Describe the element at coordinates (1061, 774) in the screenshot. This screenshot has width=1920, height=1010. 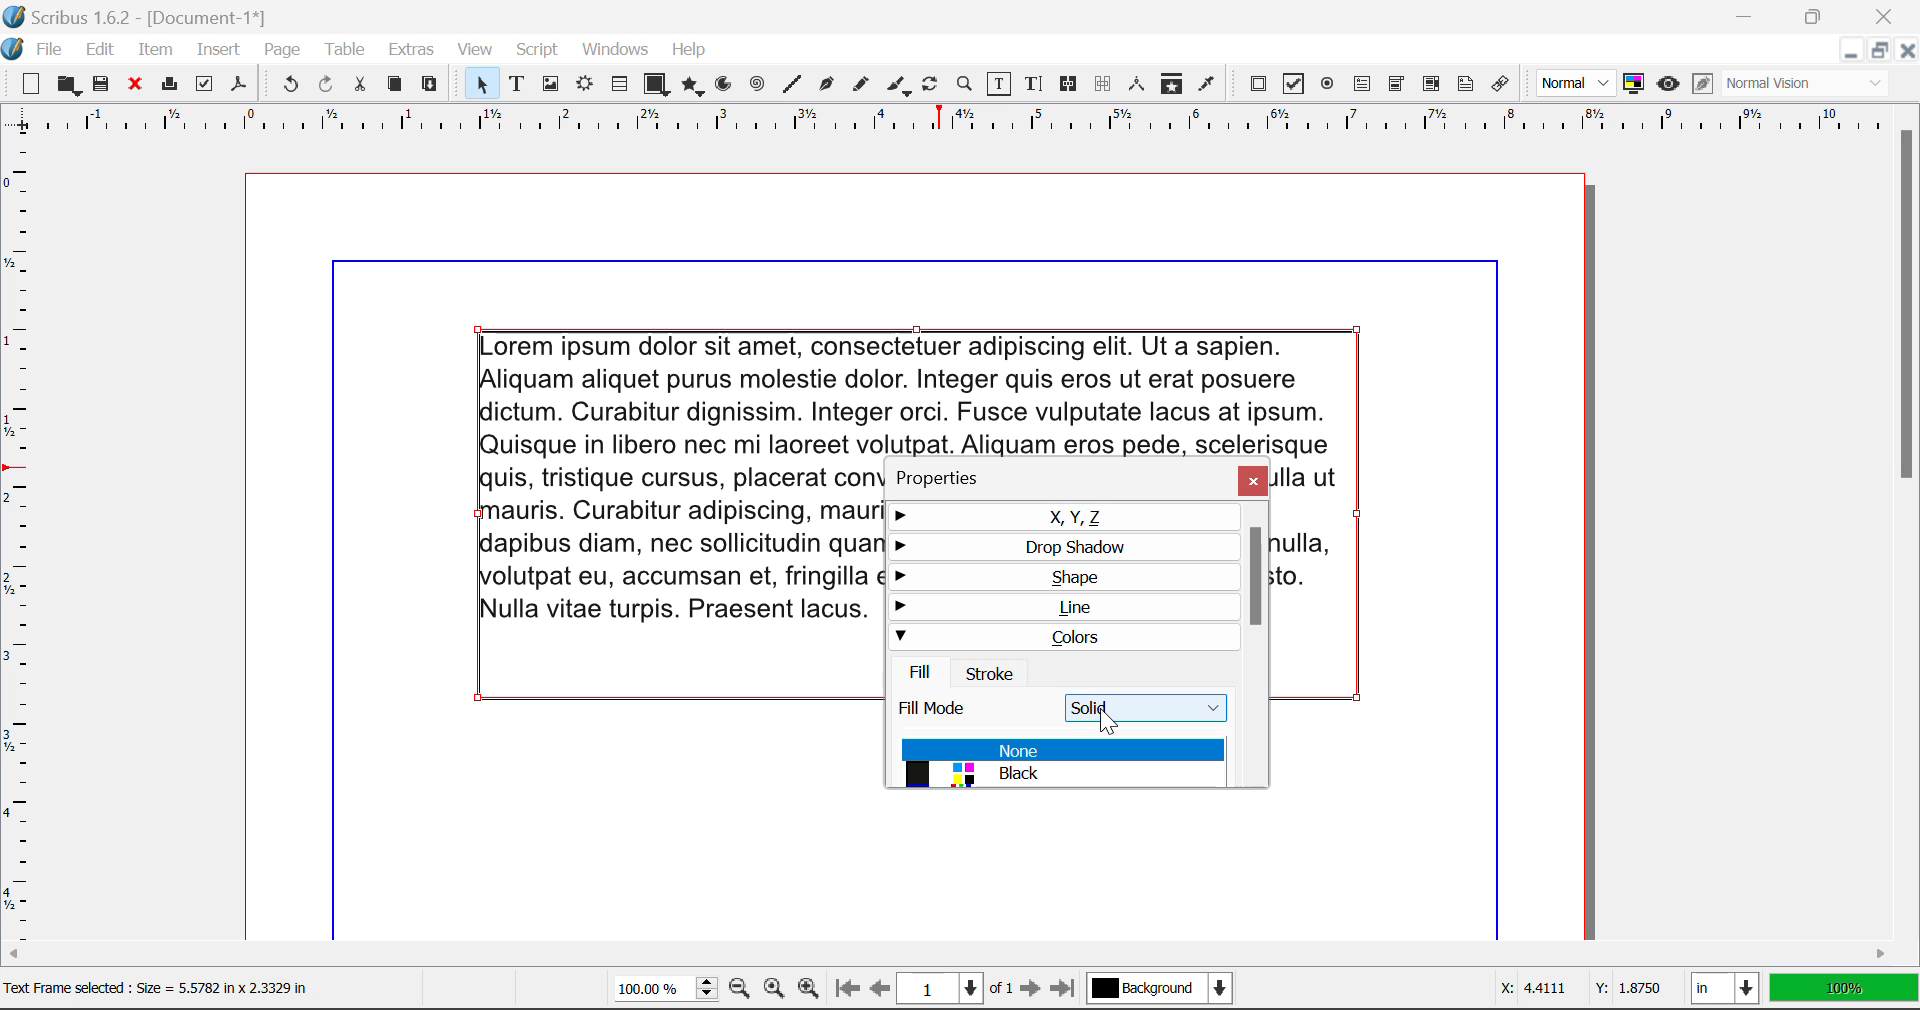
I see `Black` at that location.